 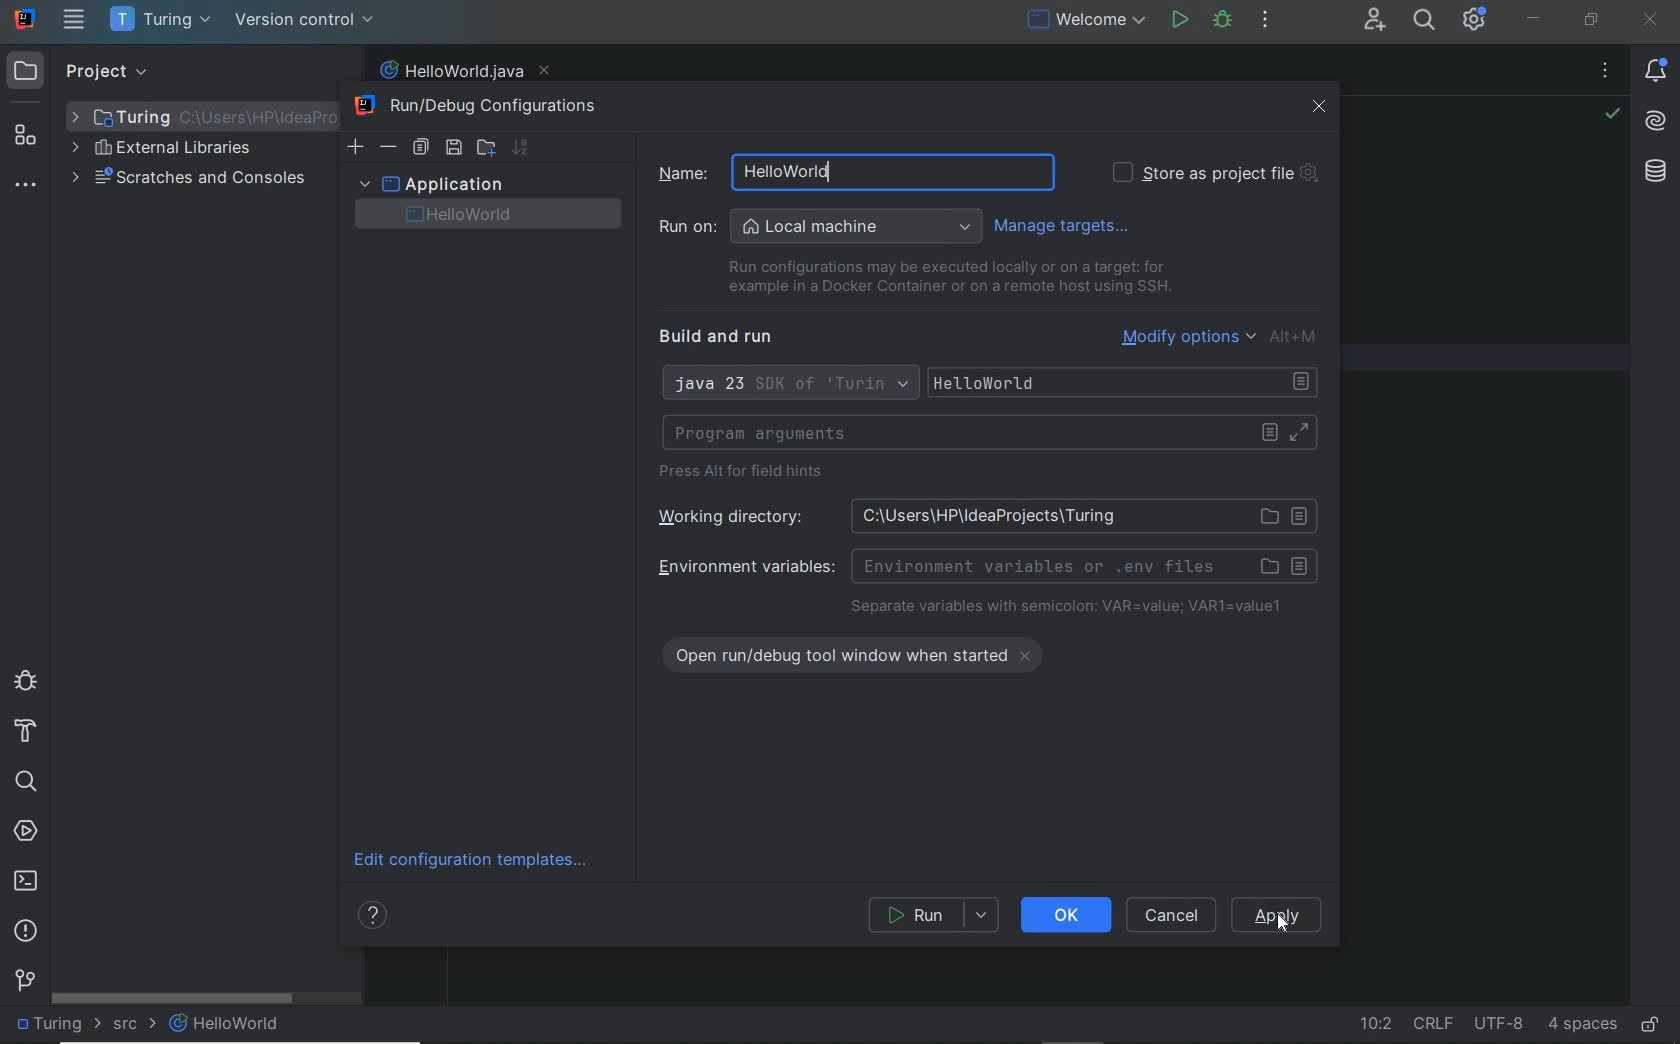 What do you see at coordinates (1500, 1023) in the screenshot?
I see `file encoding` at bounding box center [1500, 1023].